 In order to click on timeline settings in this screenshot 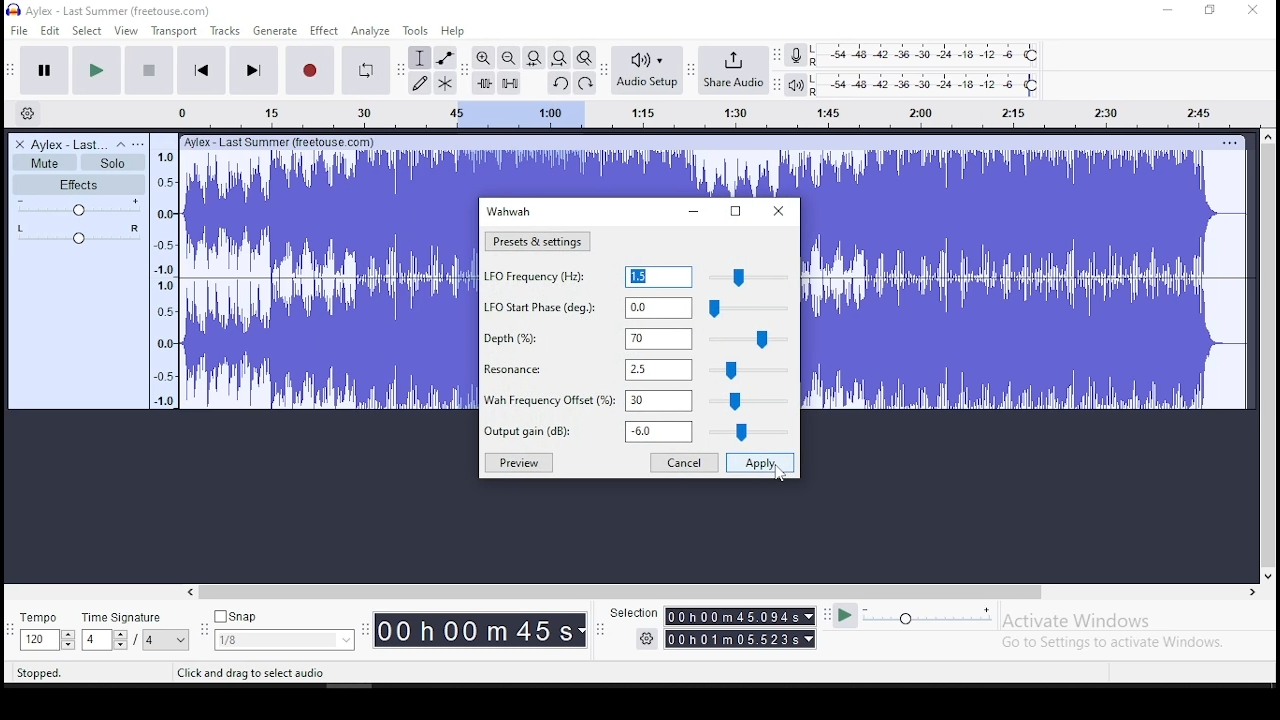, I will do `click(28, 112)`.